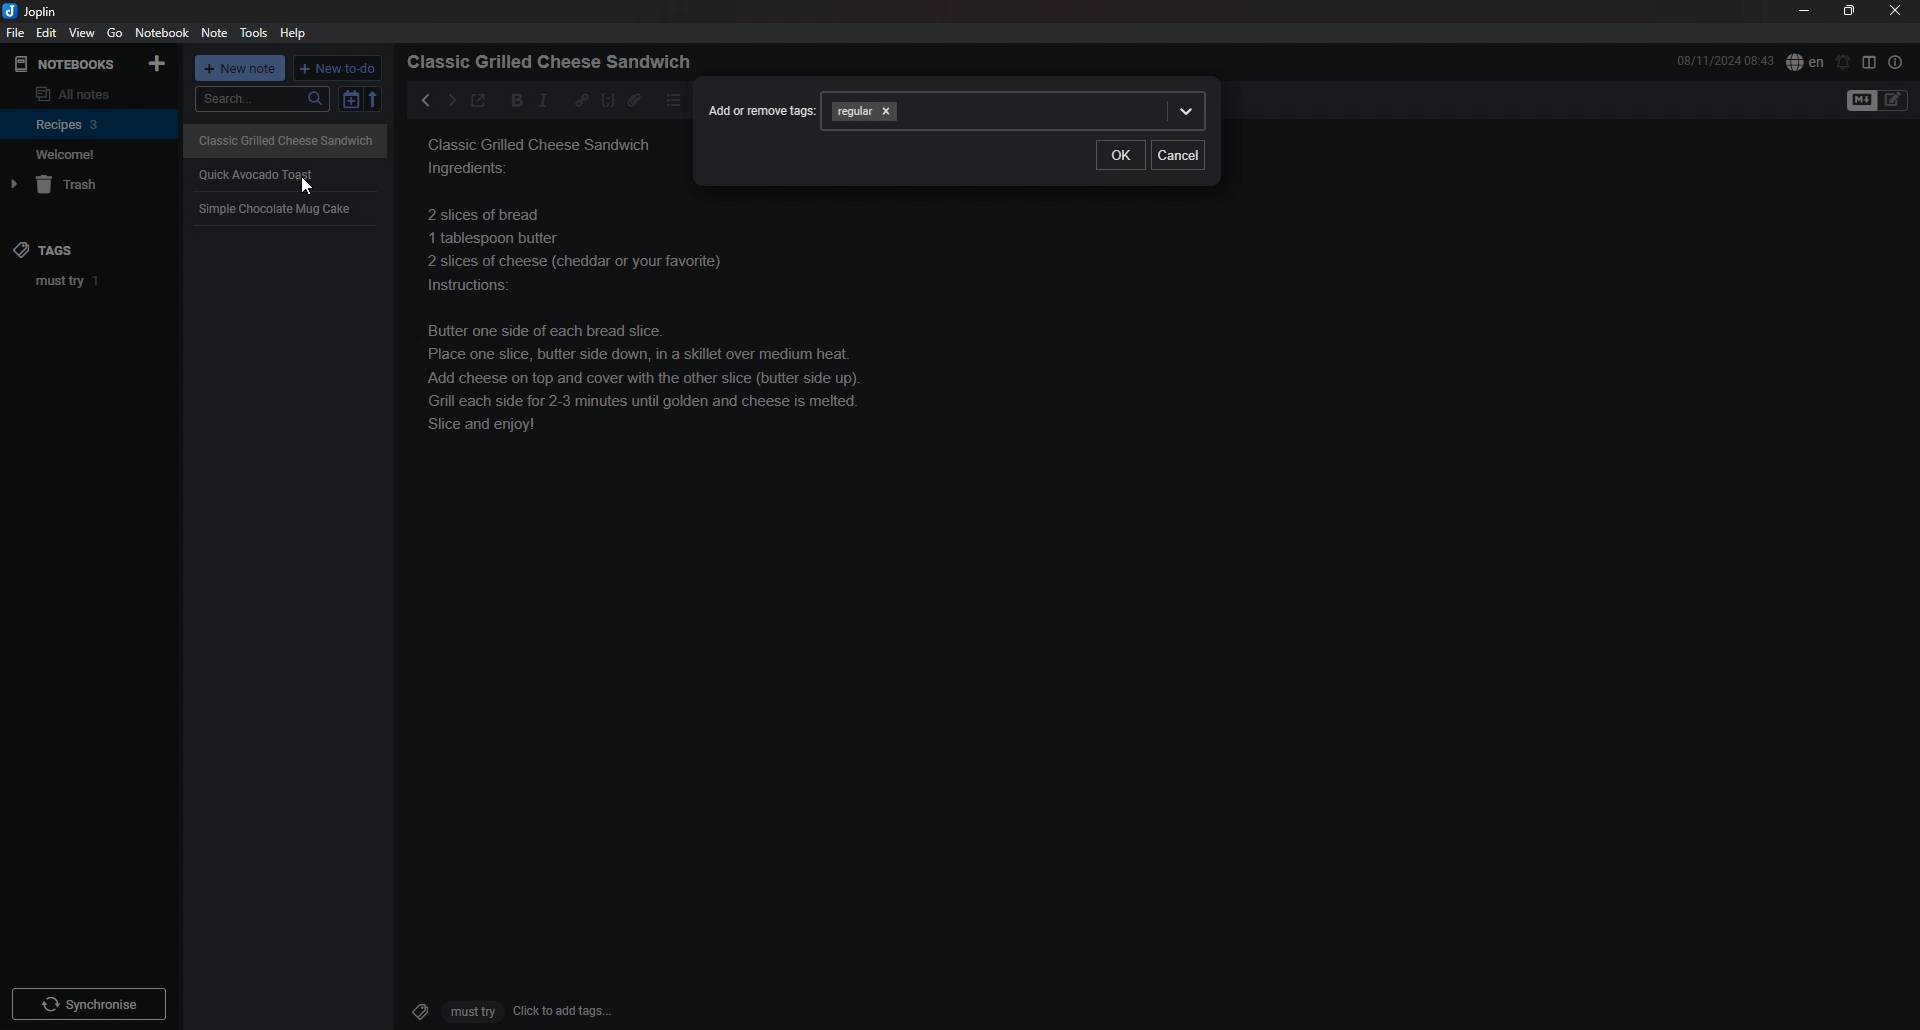 This screenshot has width=1920, height=1030. I want to click on bullet list, so click(674, 100).